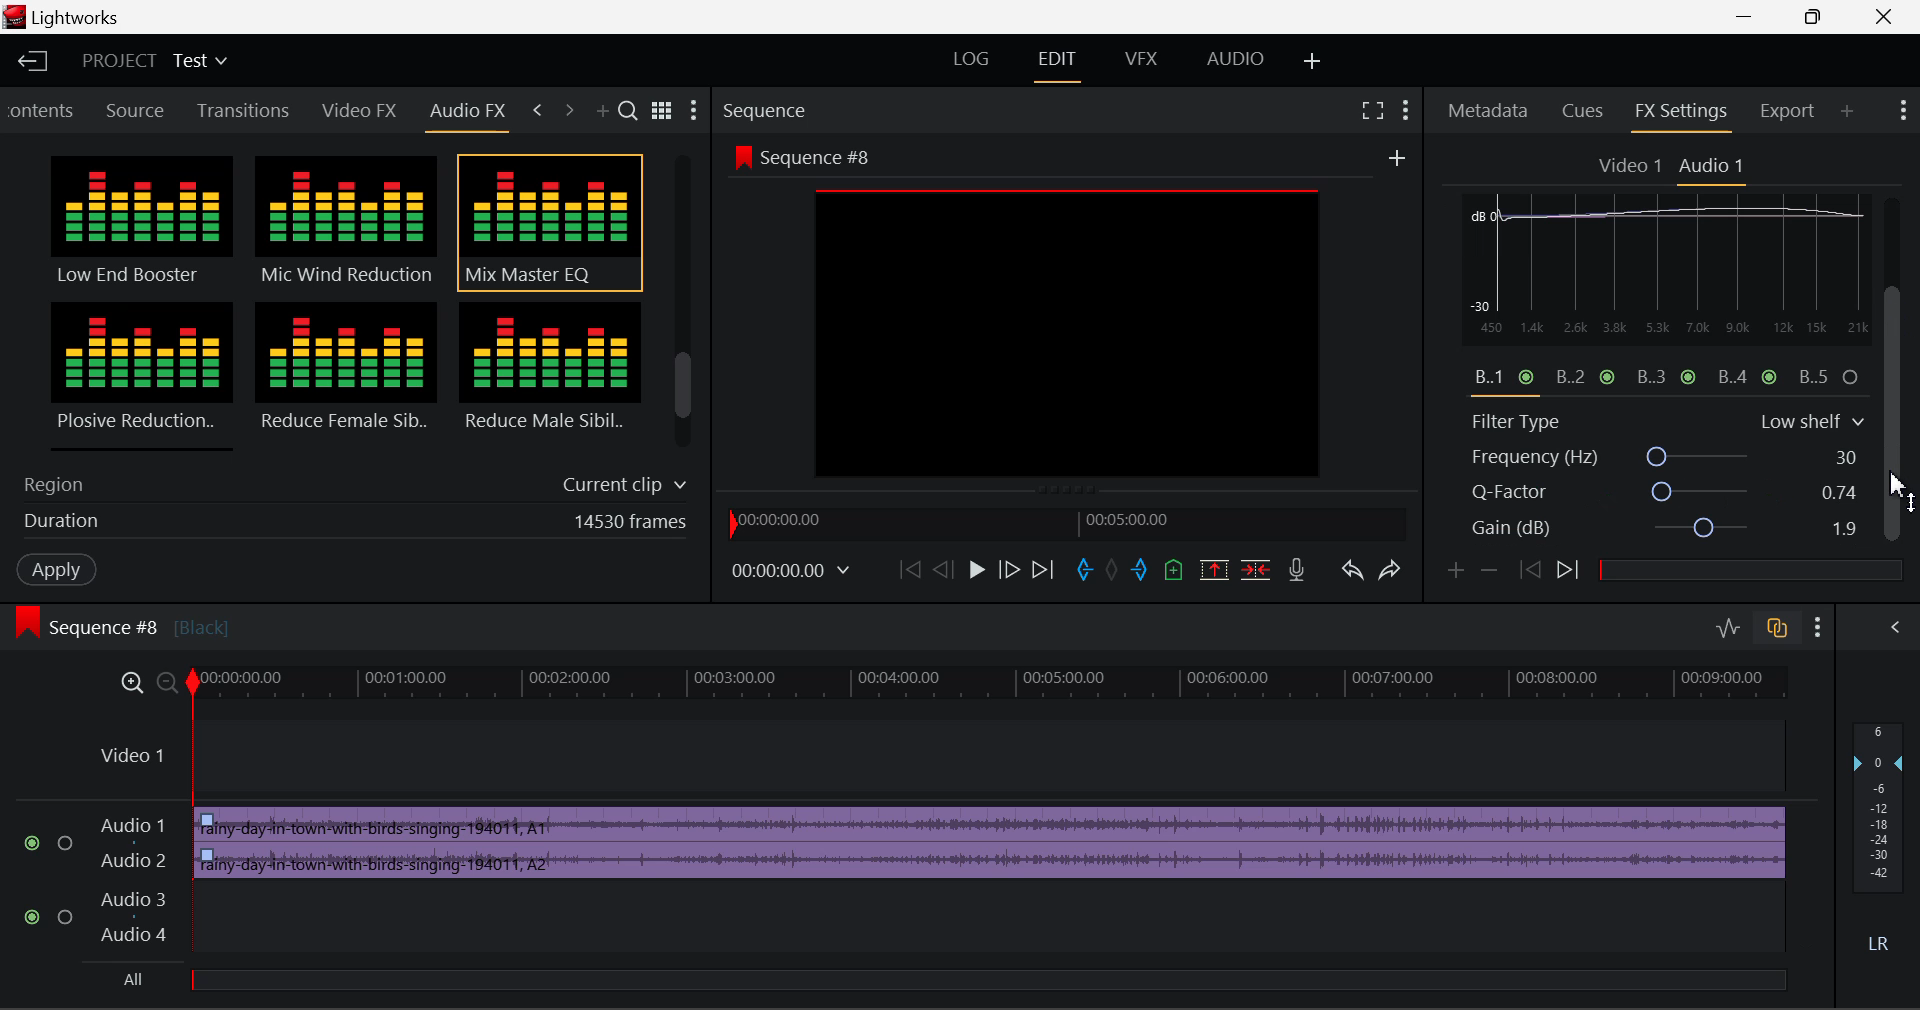 The height and width of the screenshot is (1010, 1920). What do you see at coordinates (1583, 113) in the screenshot?
I see `Cues` at bounding box center [1583, 113].